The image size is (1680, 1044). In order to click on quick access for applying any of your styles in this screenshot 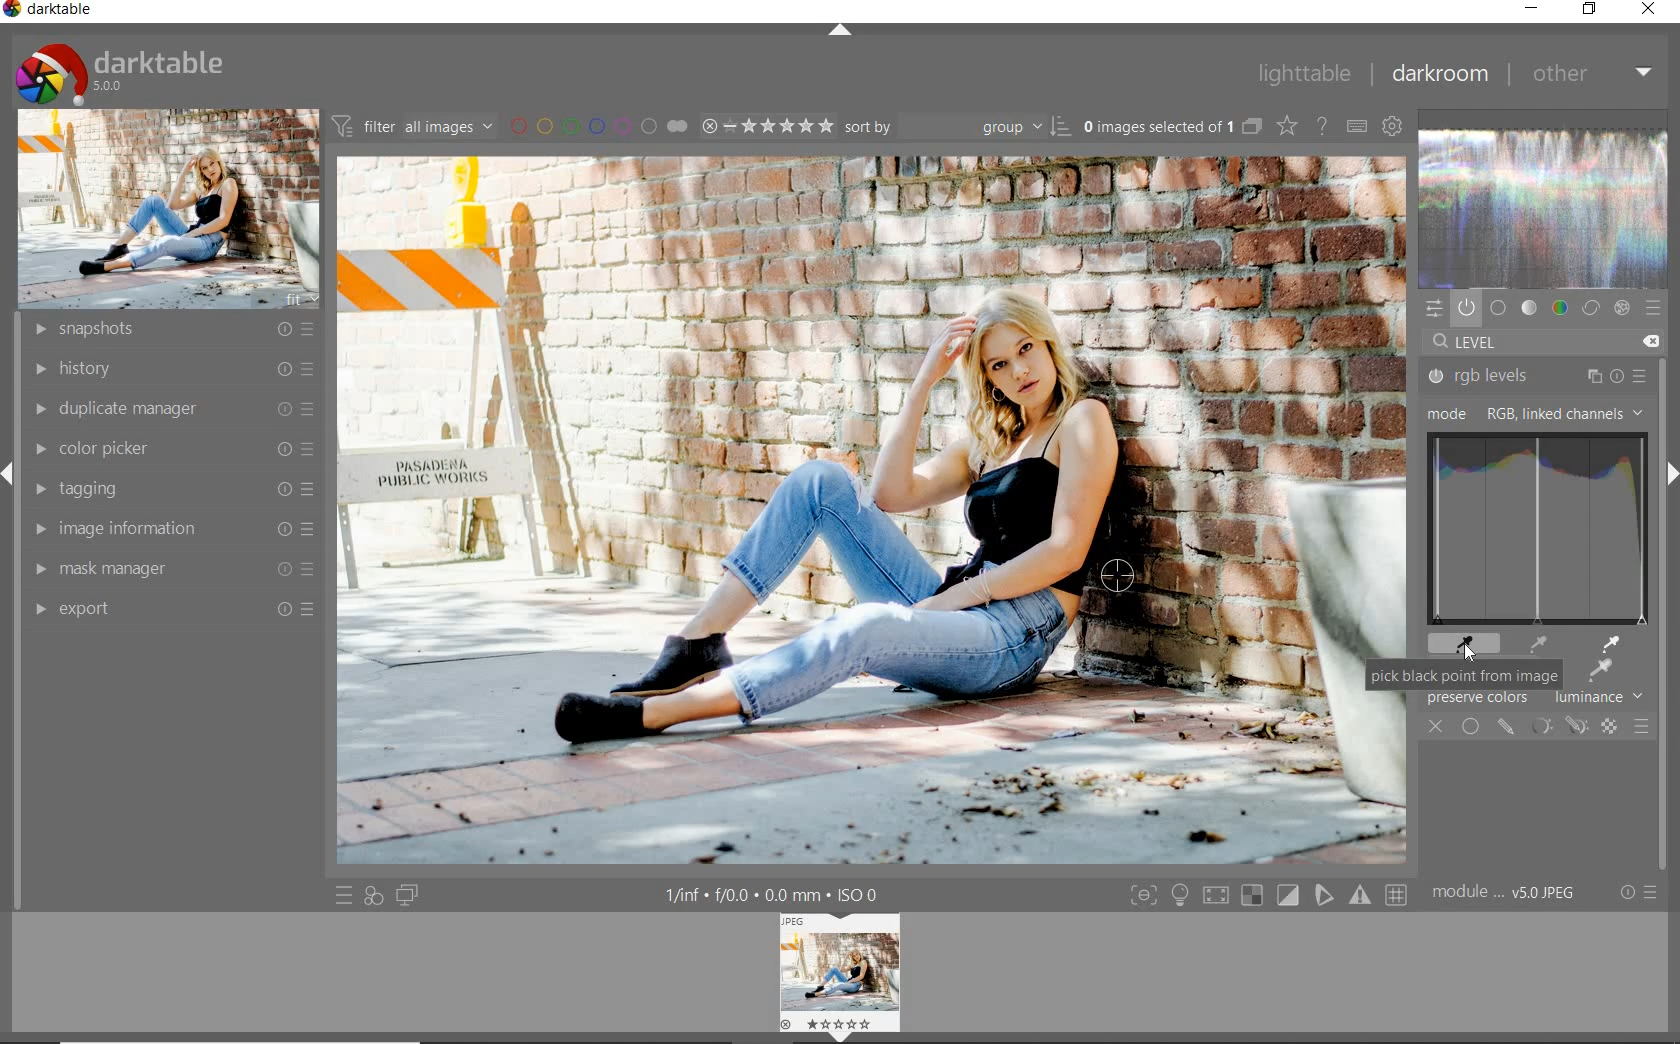, I will do `click(374, 896)`.